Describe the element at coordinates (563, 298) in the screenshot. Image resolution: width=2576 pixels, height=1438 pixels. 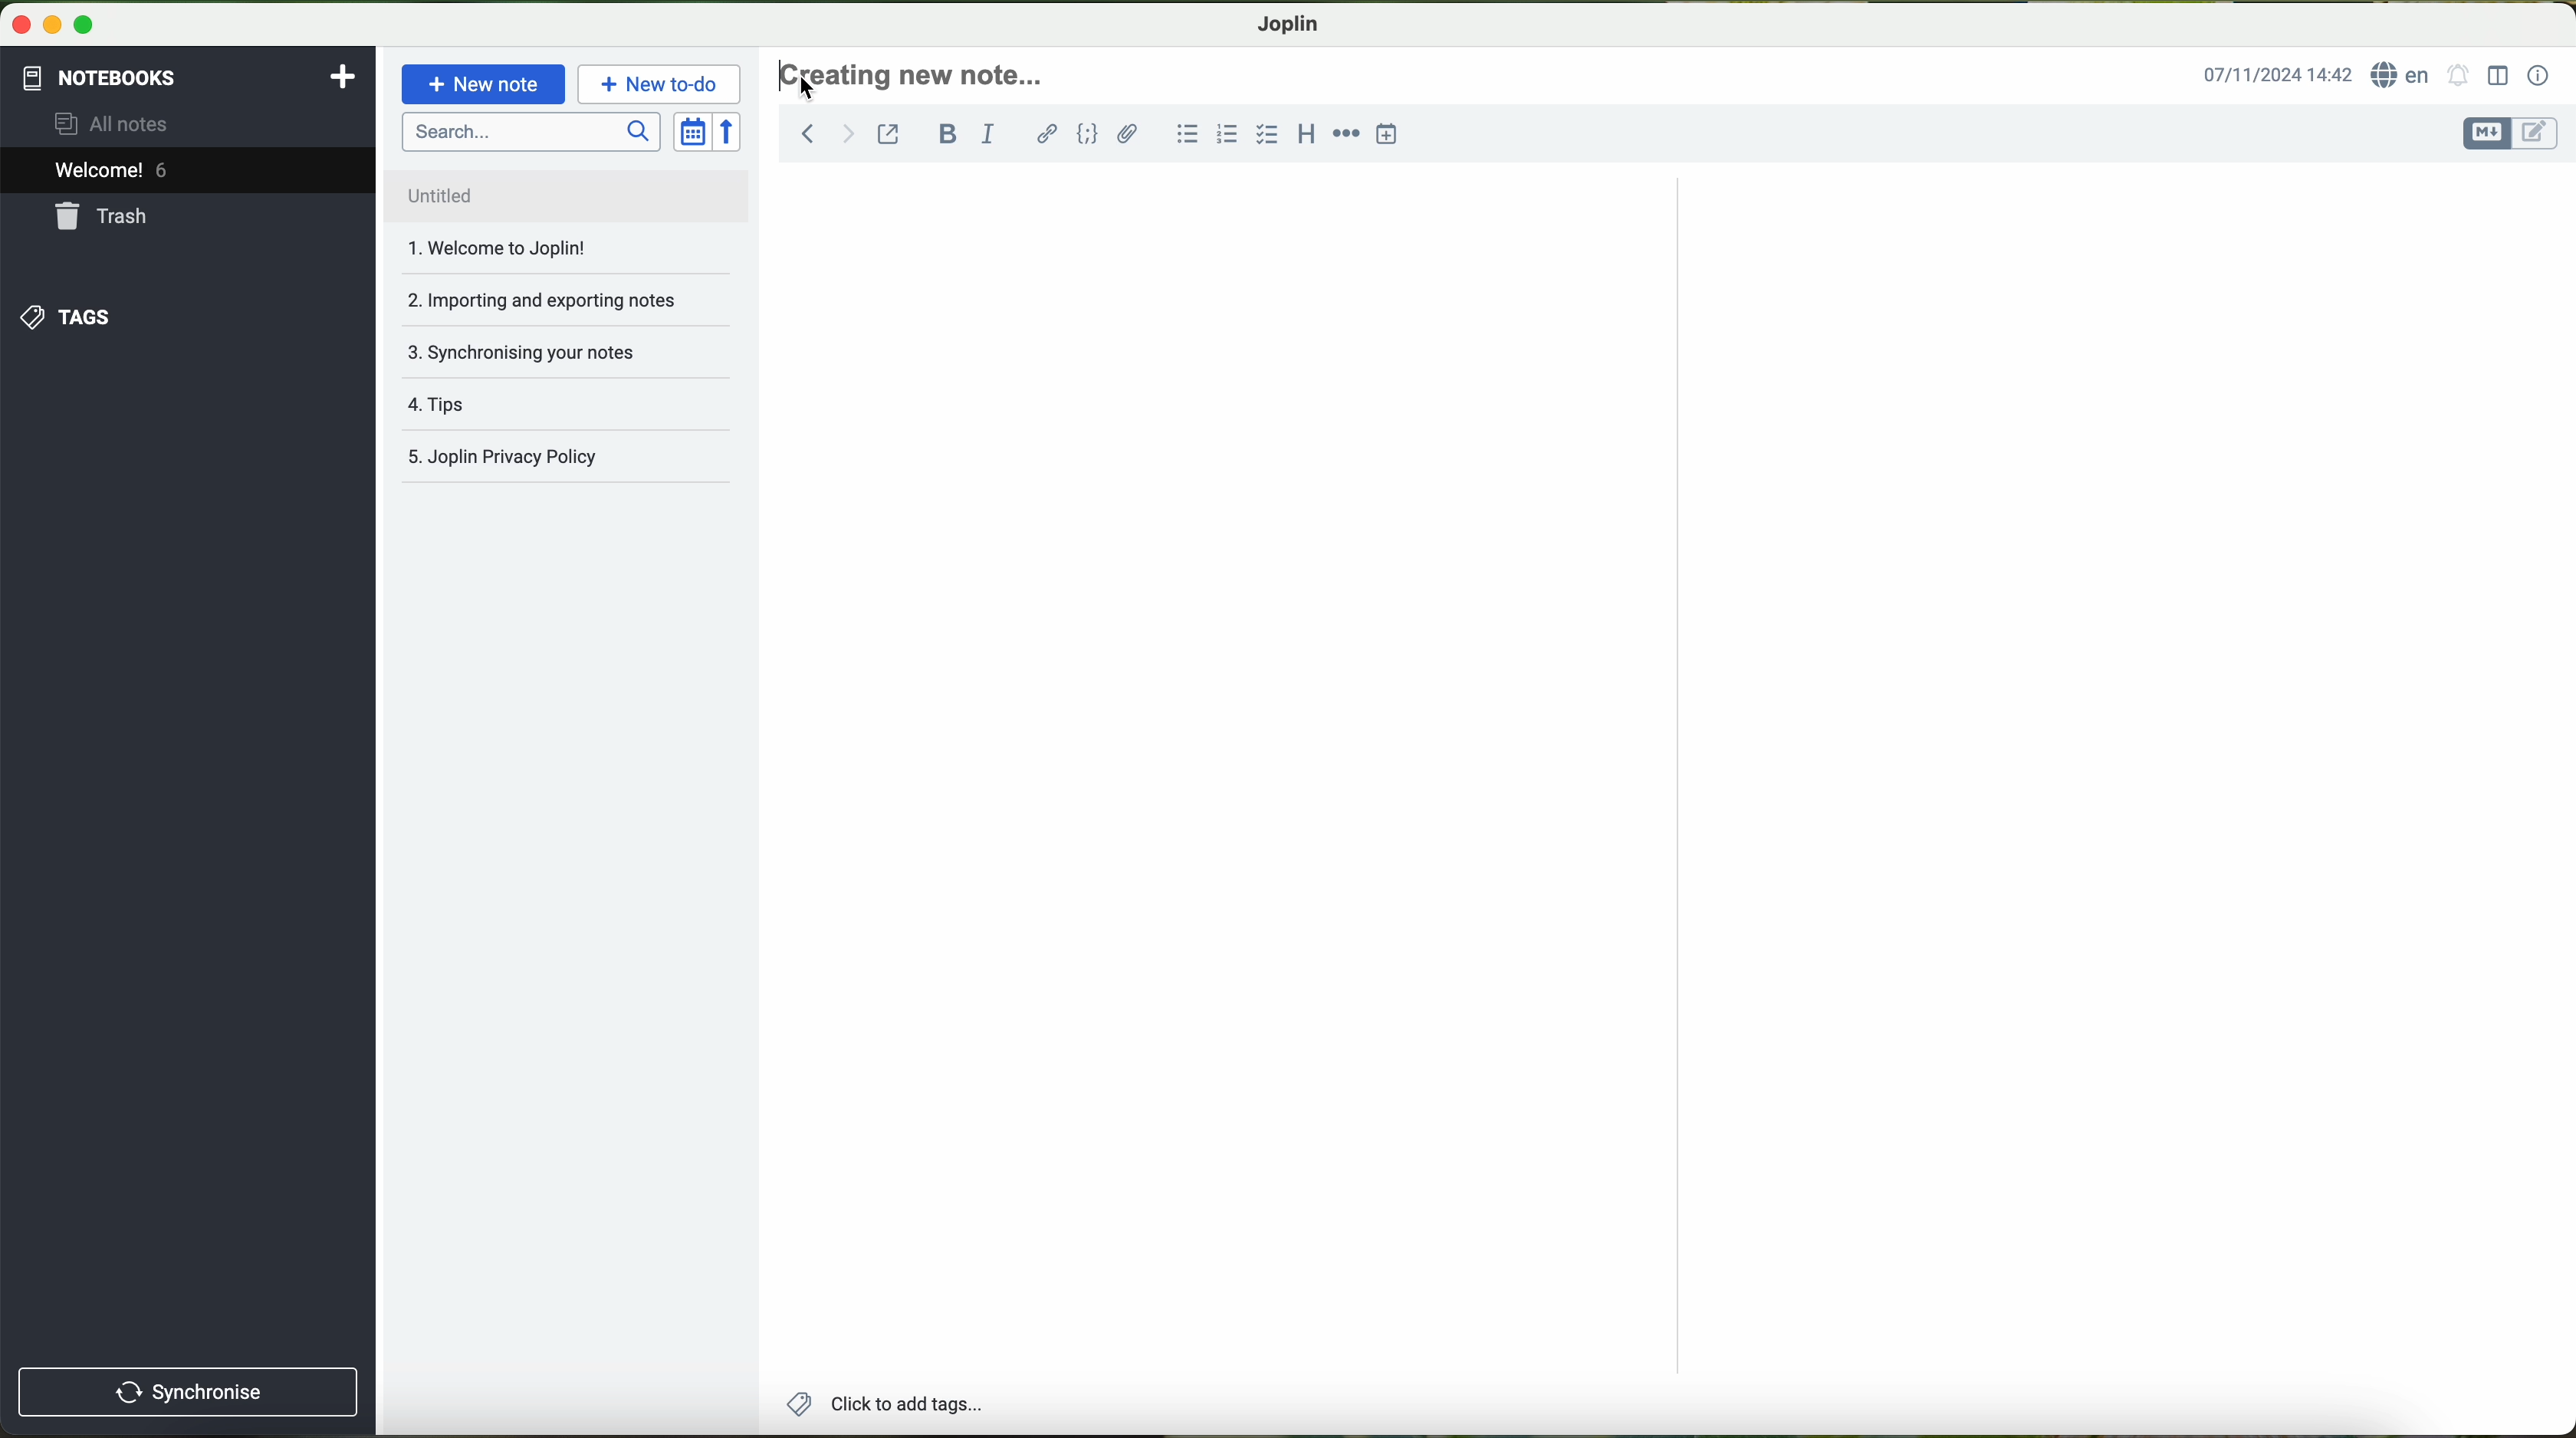
I see `importing and exporting notes` at that location.